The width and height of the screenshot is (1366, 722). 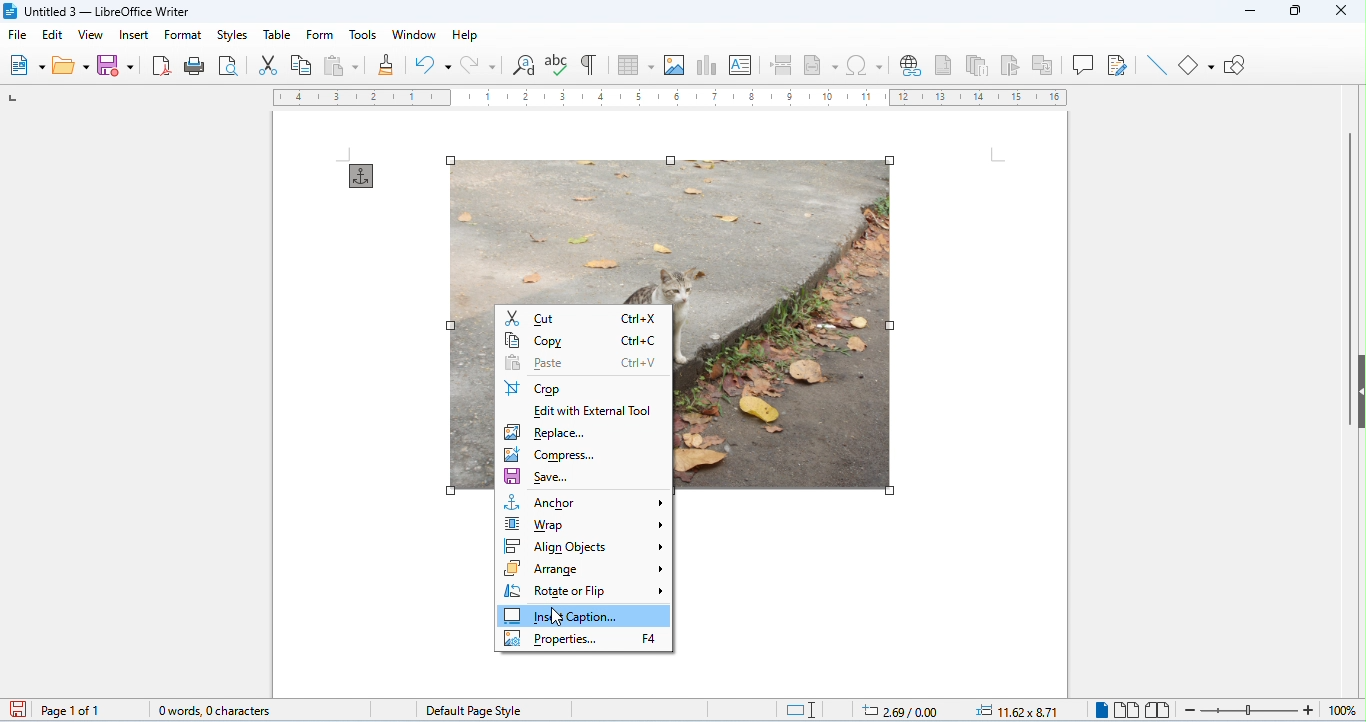 I want to click on hide, so click(x=1357, y=391).